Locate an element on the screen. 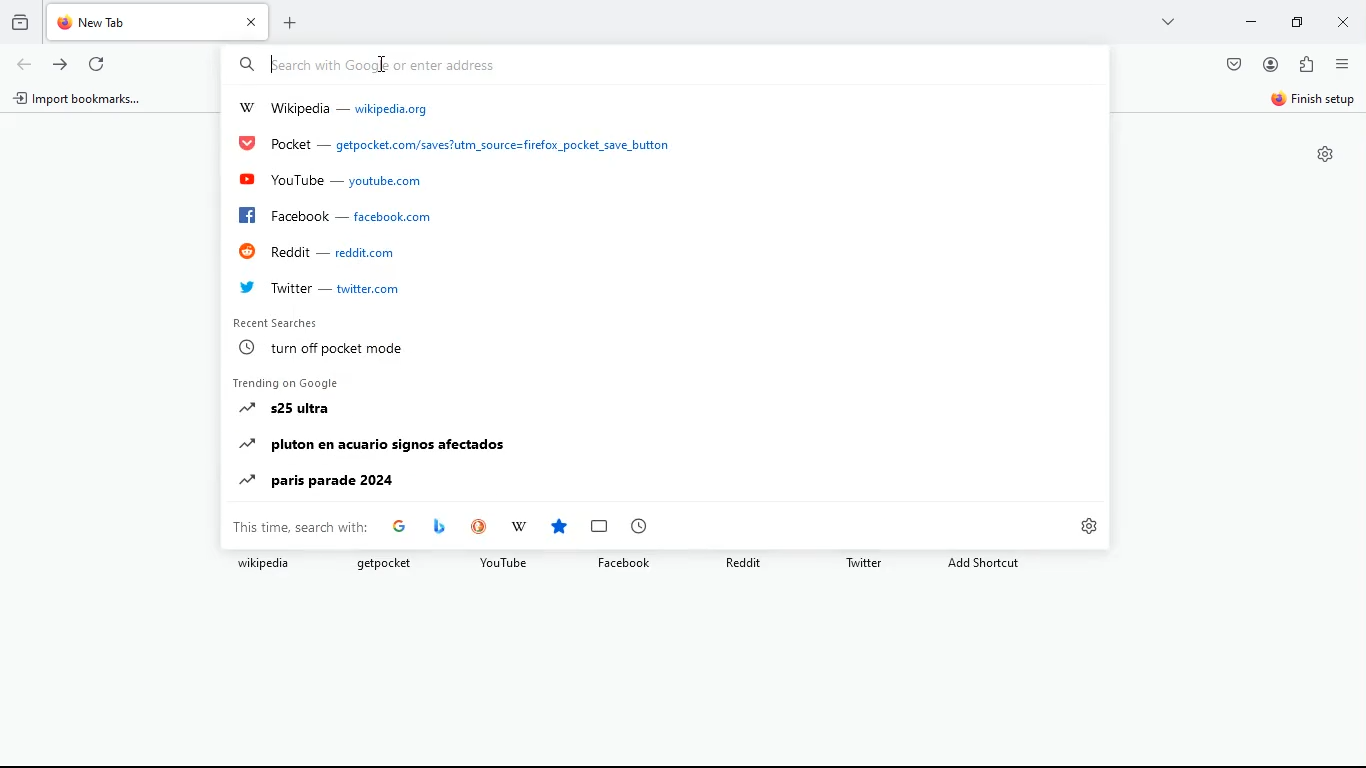 Image resolution: width=1366 pixels, height=768 pixels. Twitter is located at coordinates (866, 562).